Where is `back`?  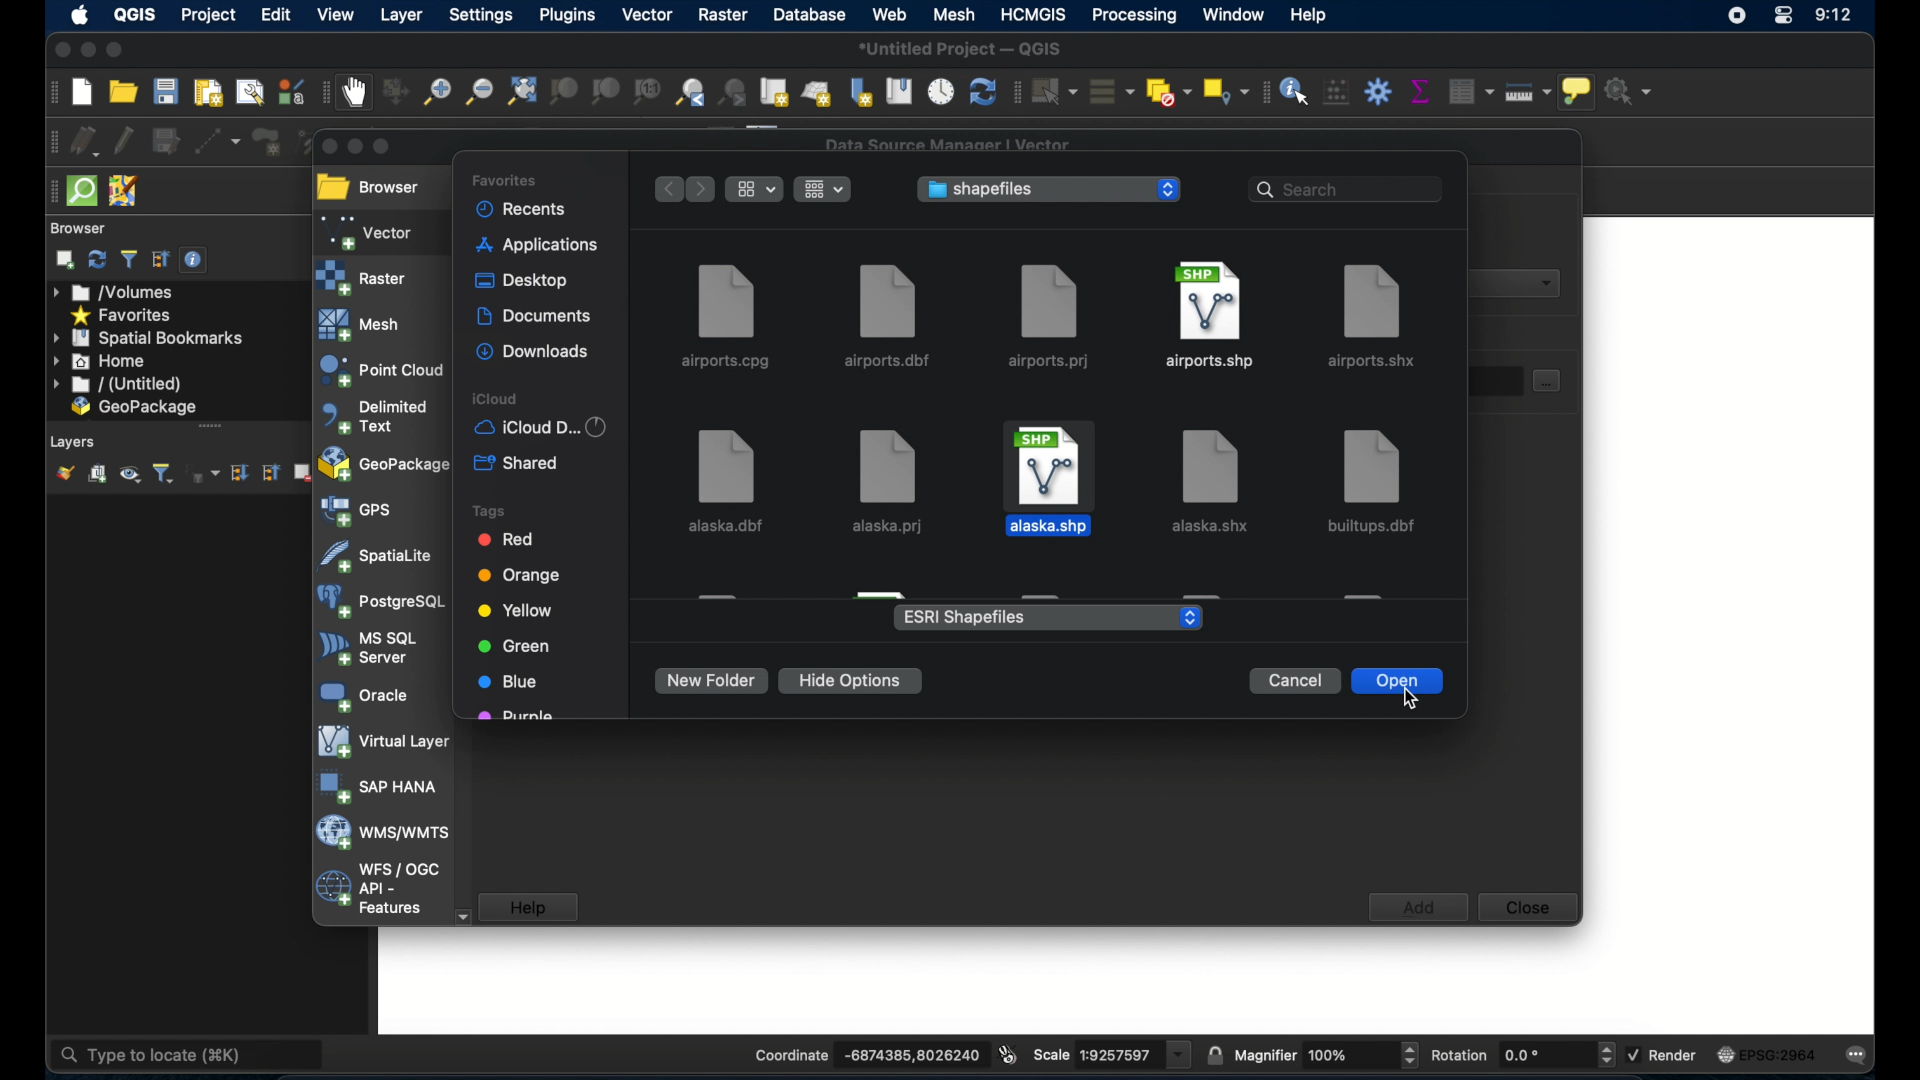
back is located at coordinates (667, 189).